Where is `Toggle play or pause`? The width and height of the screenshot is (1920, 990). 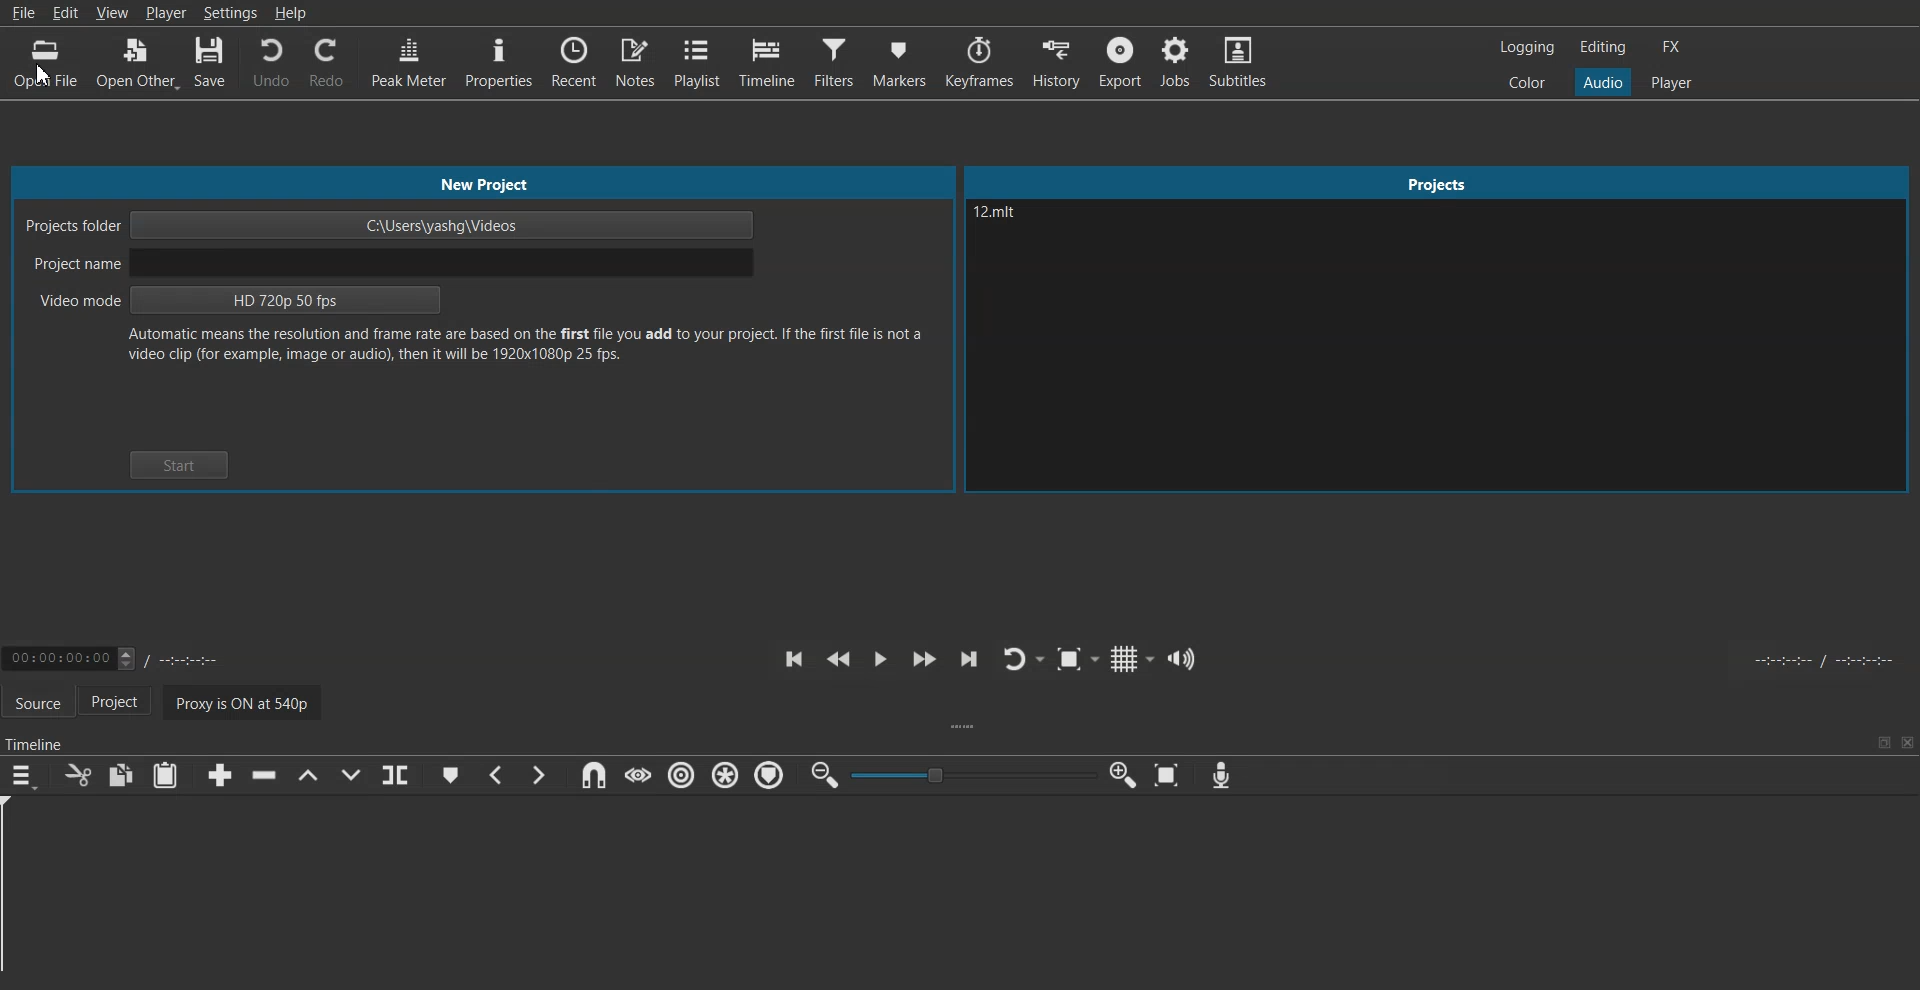 Toggle play or pause is located at coordinates (880, 659).